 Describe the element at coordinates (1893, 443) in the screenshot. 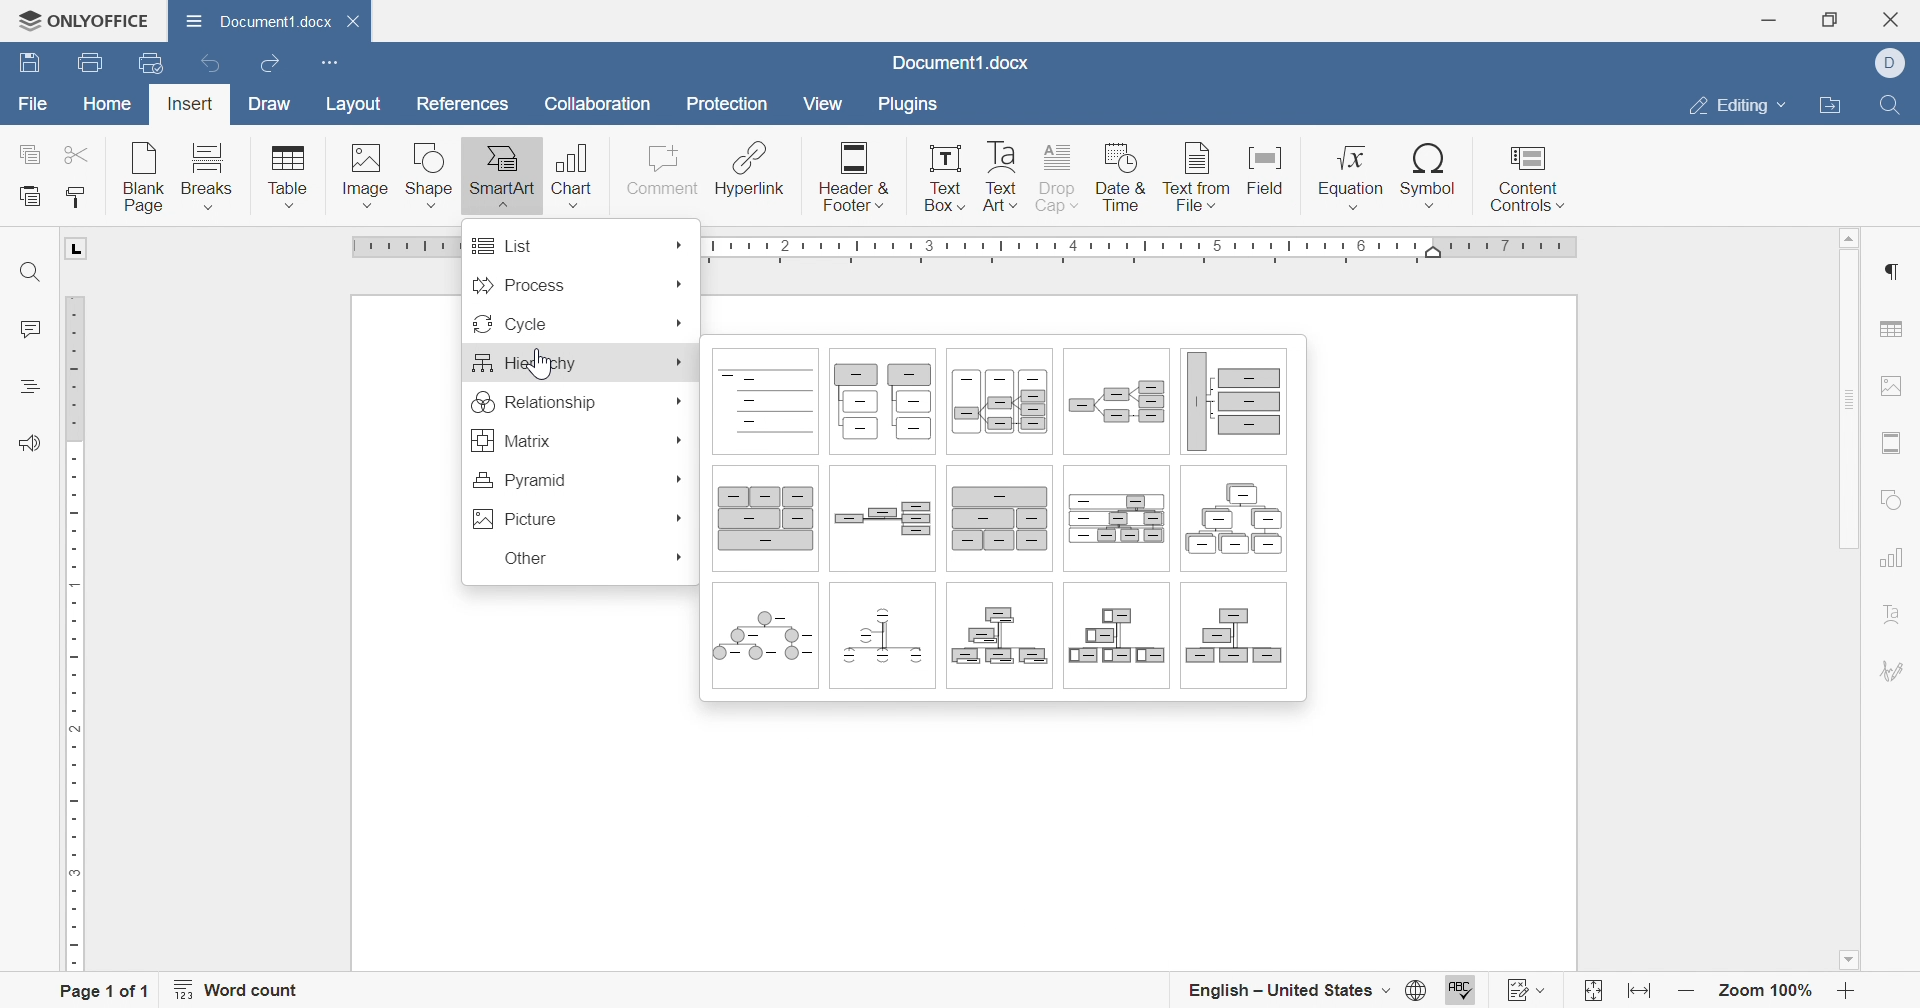

I see `Headers & Footers` at that location.